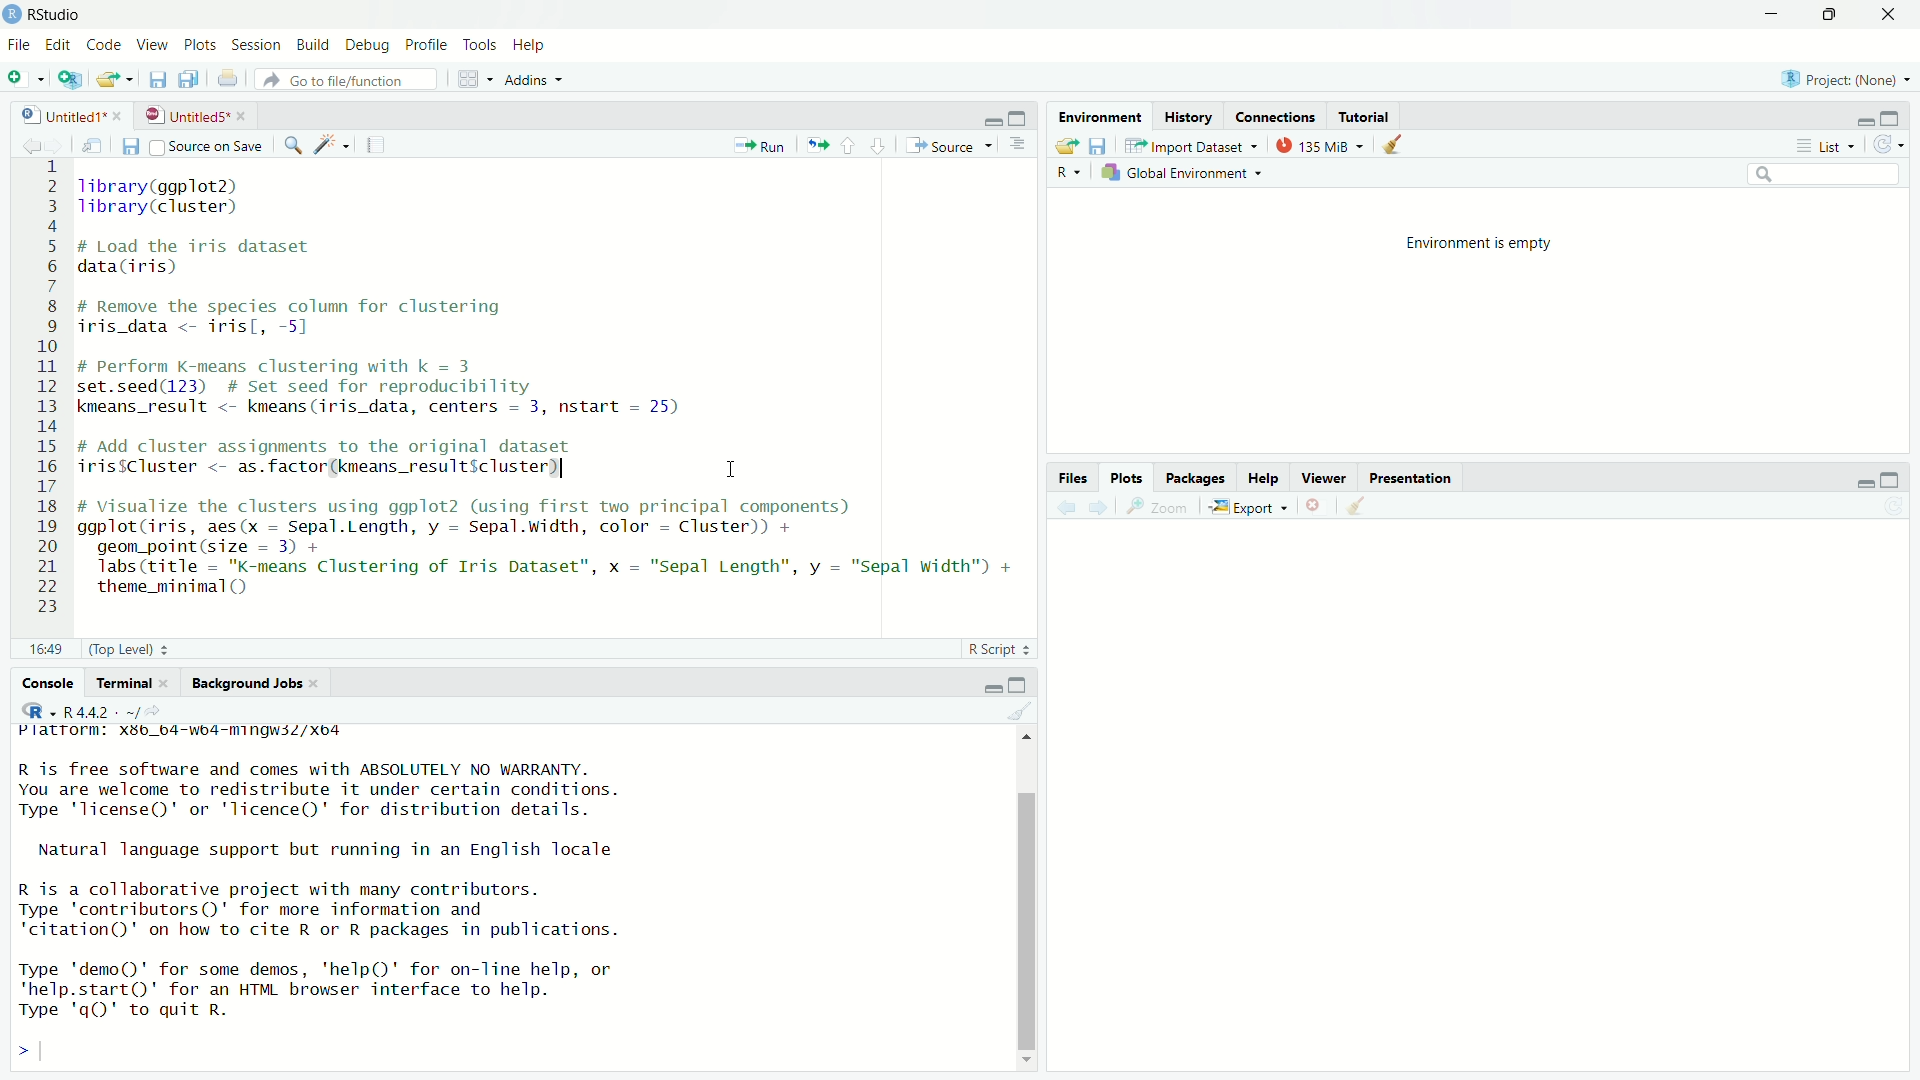 The height and width of the screenshot is (1080, 1920). What do you see at coordinates (472, 79) in the screenshot?
I see `workspace panes` at bounding box center [472, 79].